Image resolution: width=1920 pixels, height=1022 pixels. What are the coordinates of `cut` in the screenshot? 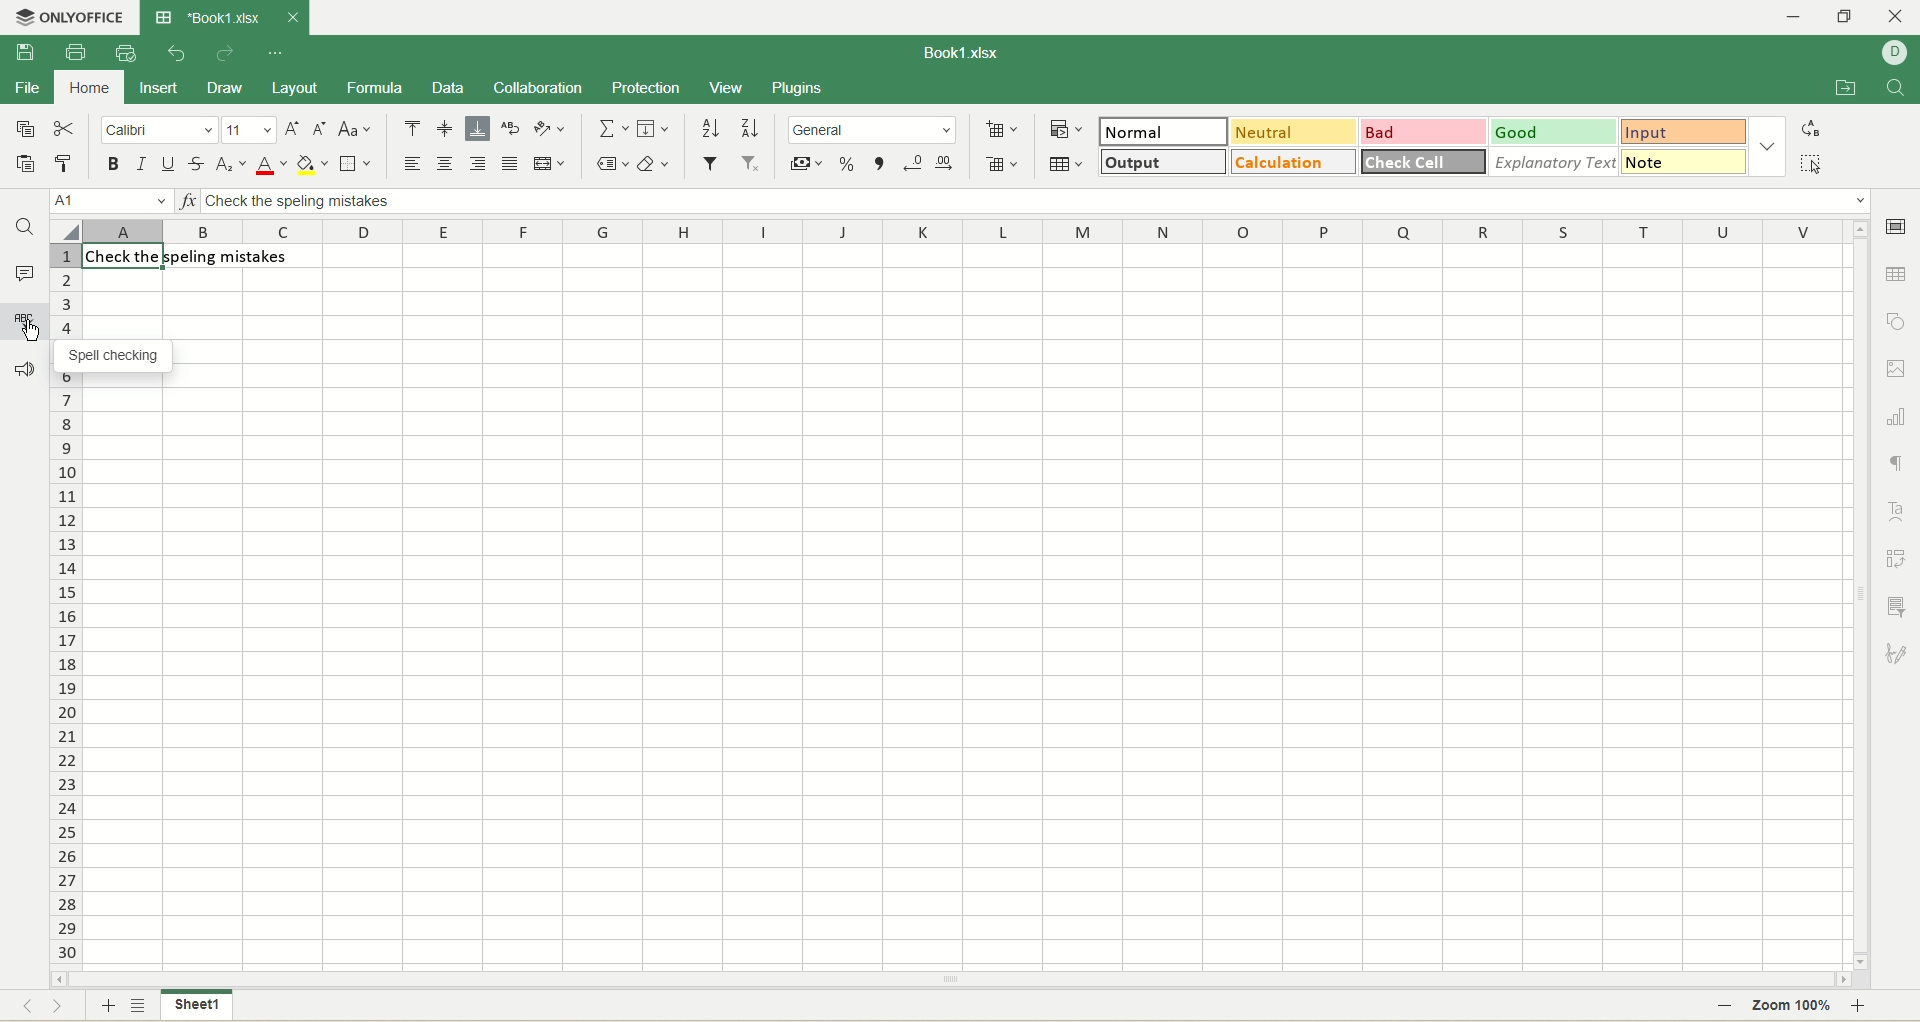 It's located at (61, 130).